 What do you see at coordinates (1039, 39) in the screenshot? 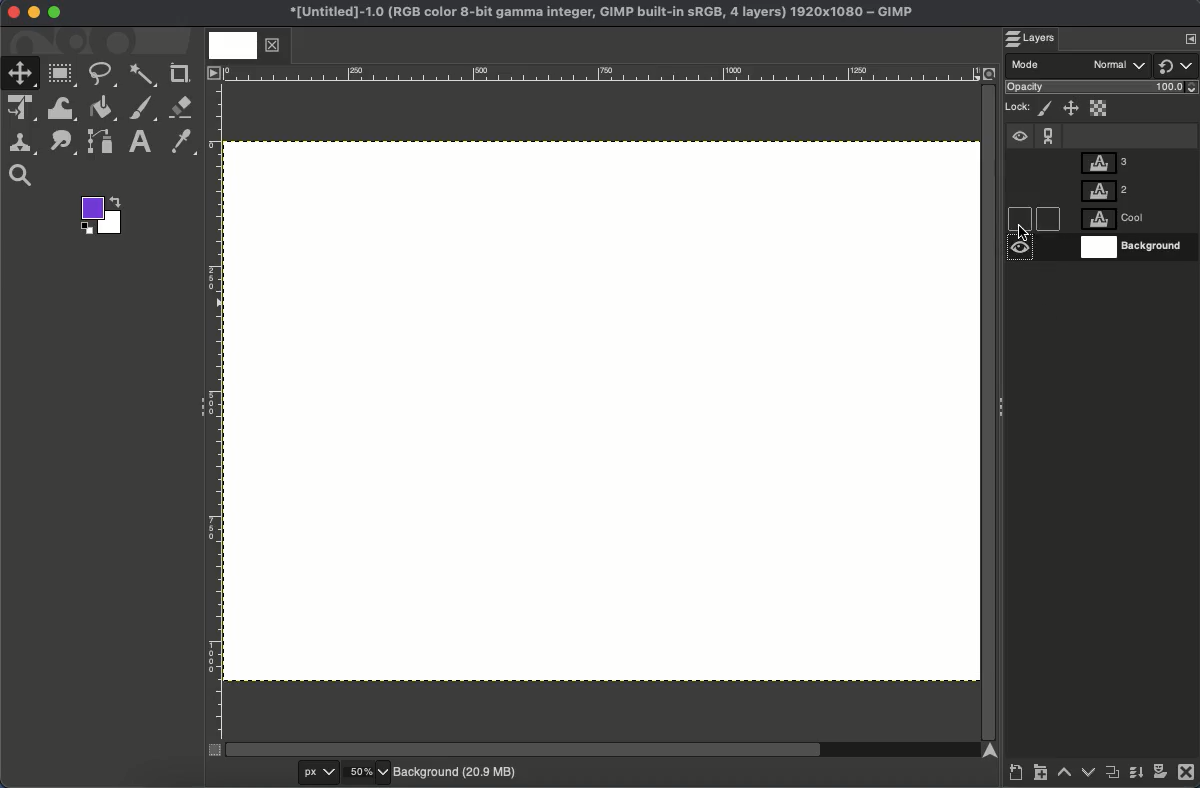
I see `Layers` at bounding box center [1039, 39].